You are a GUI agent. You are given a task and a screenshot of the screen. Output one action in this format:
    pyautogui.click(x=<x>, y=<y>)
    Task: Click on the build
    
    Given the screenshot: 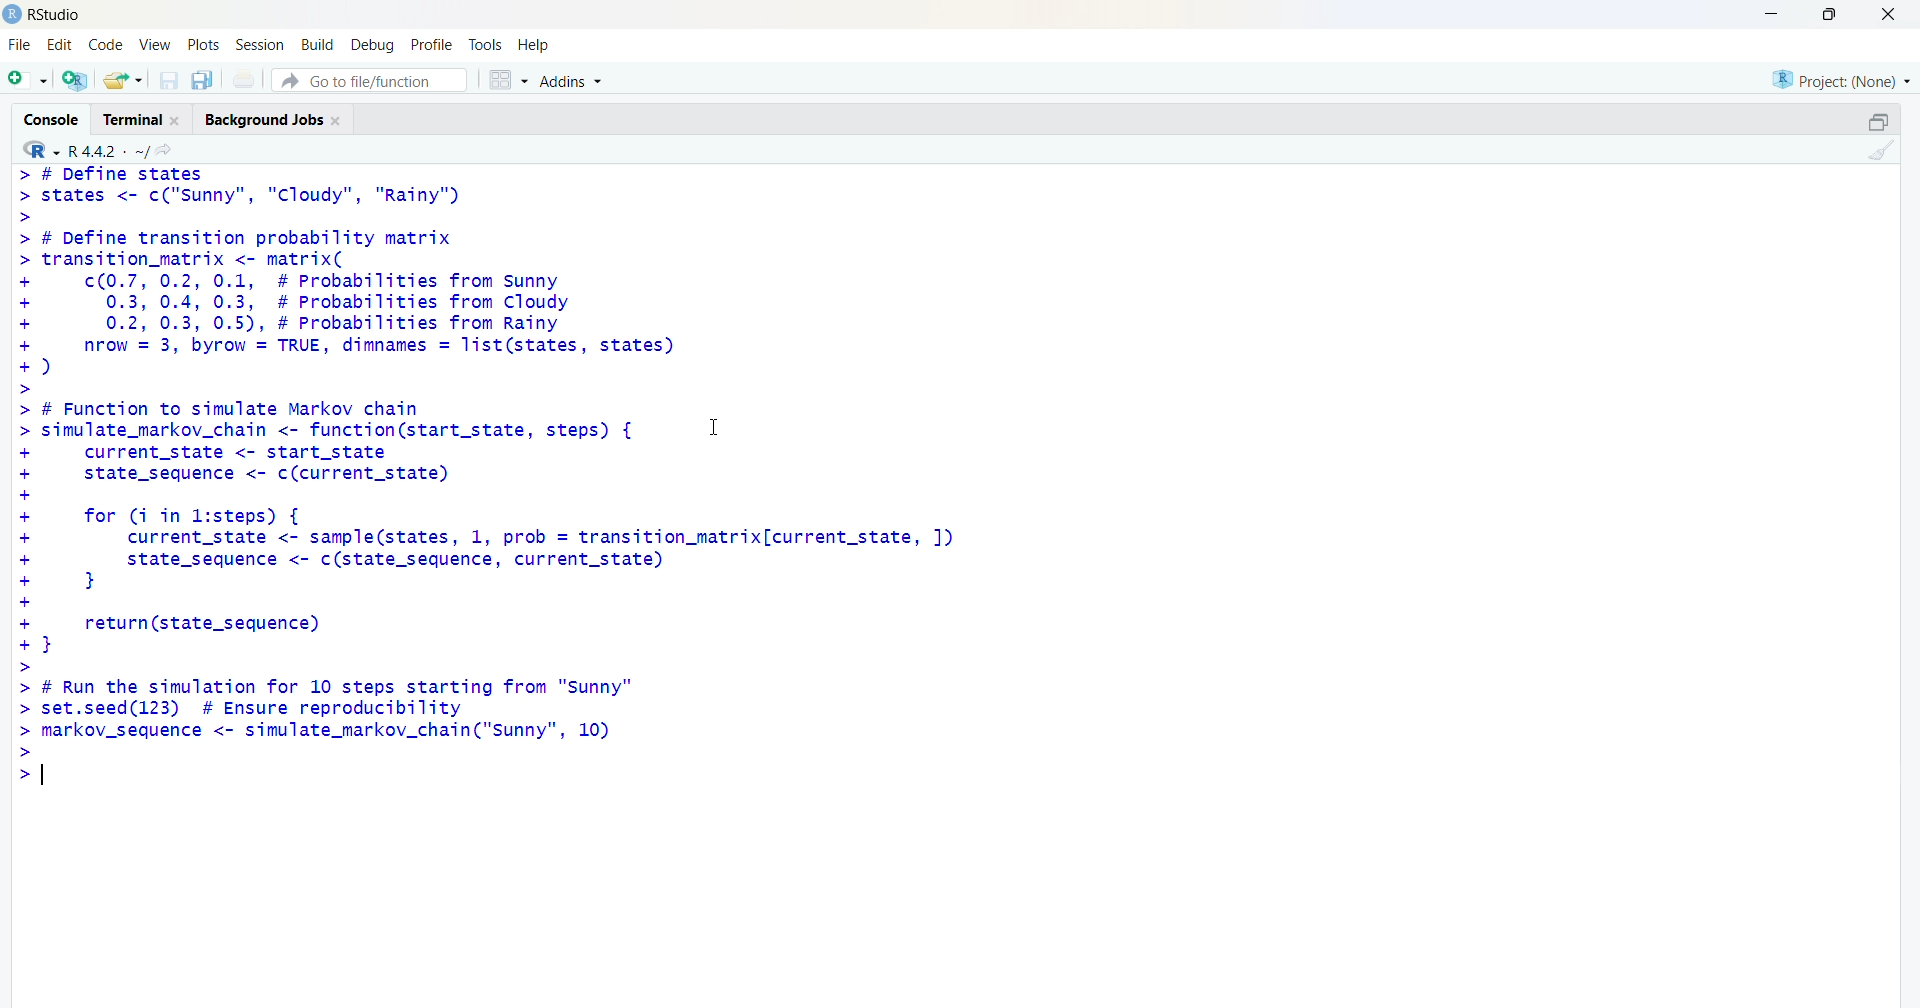 What is the action you would take?
    pyautogui.click(x=317, y=45)
    